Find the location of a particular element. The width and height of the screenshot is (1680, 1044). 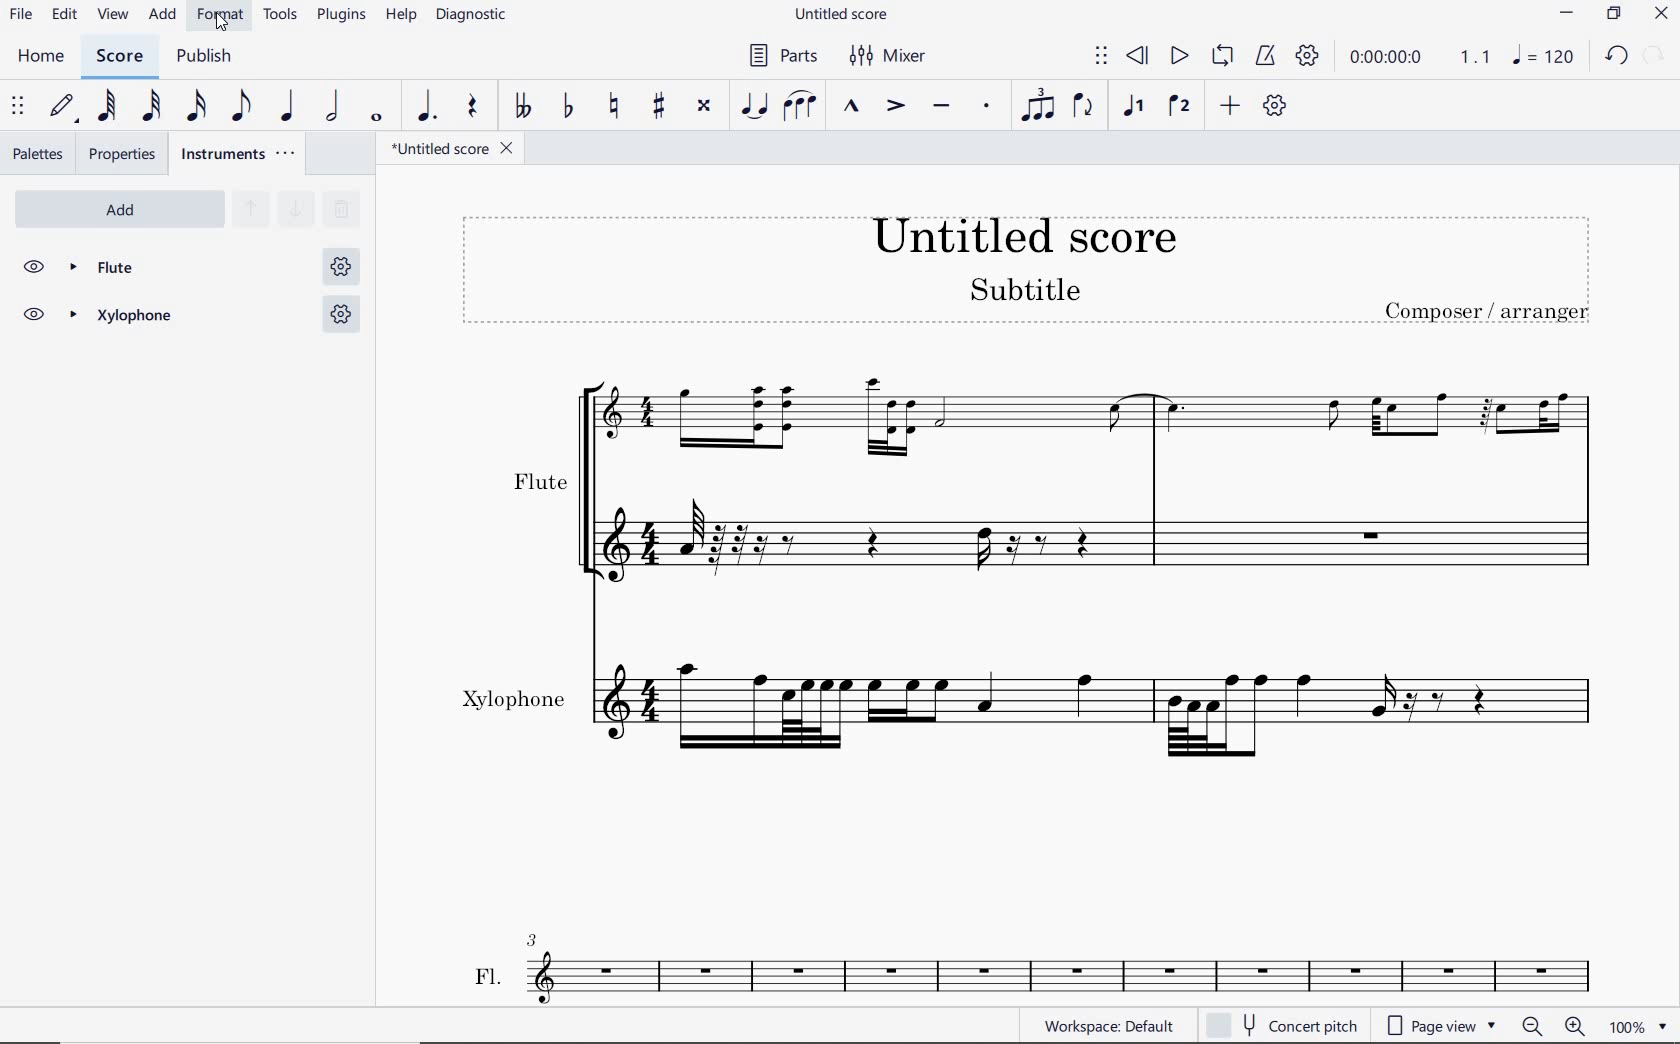

LOOP PLAYBACK is located at coordinates (1220, 57).